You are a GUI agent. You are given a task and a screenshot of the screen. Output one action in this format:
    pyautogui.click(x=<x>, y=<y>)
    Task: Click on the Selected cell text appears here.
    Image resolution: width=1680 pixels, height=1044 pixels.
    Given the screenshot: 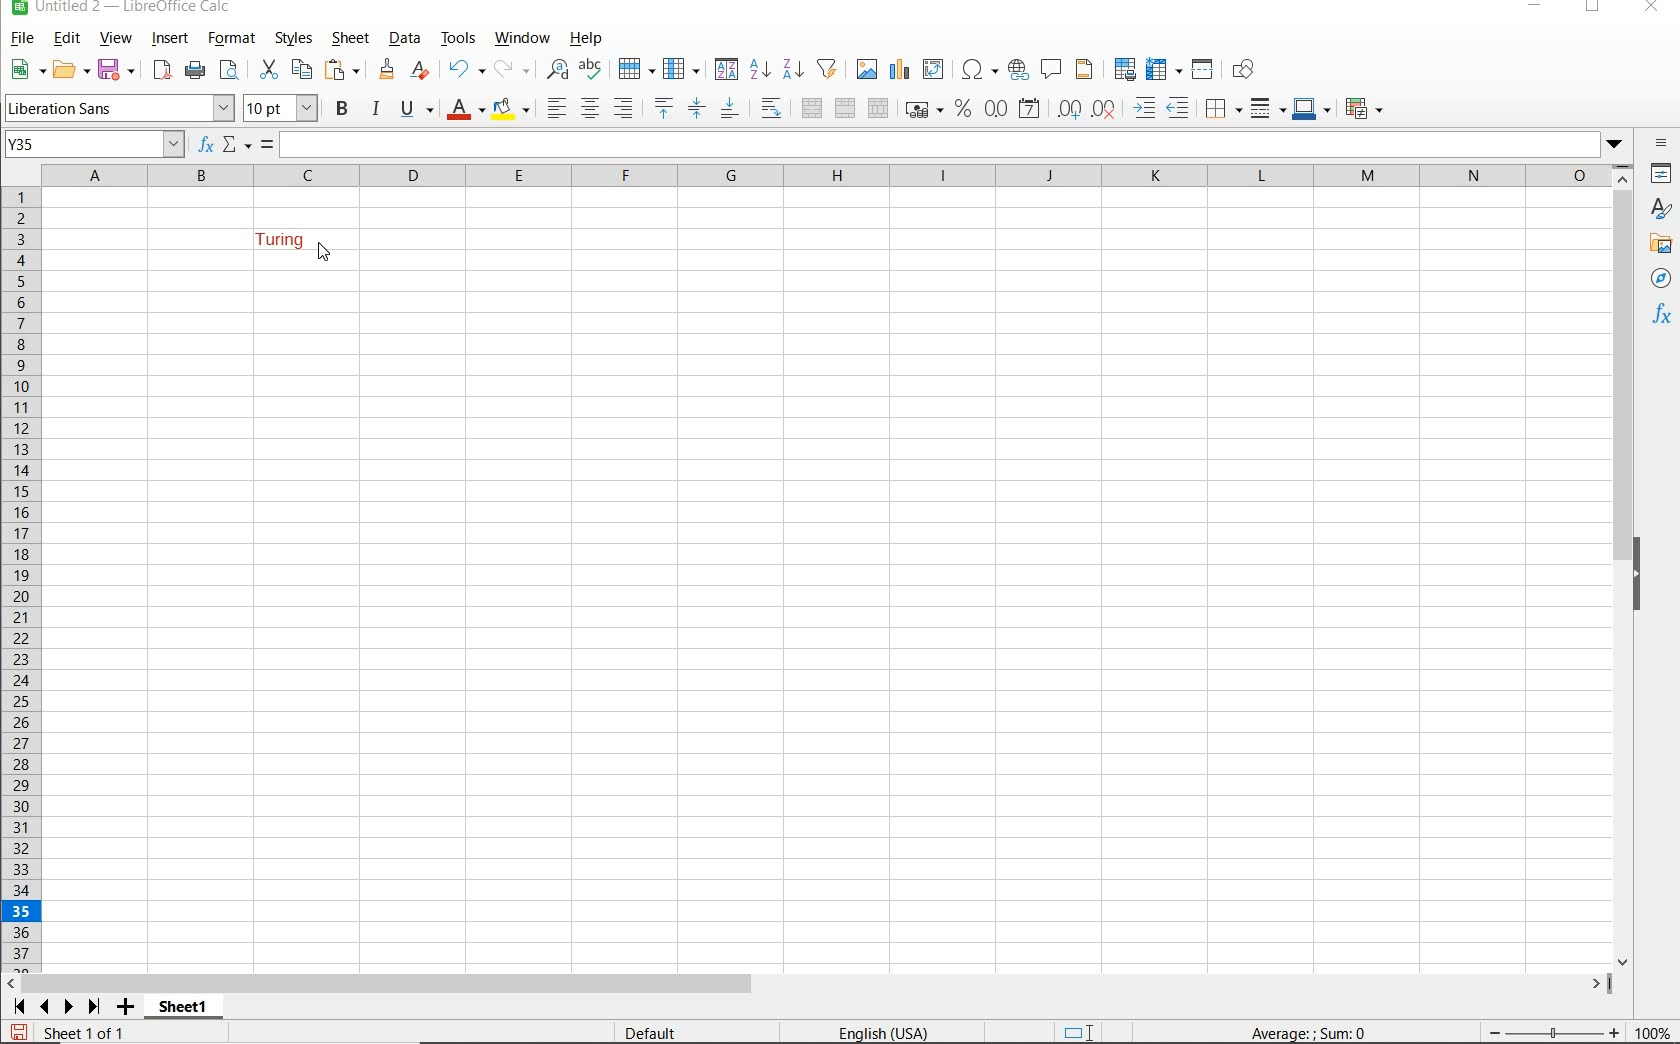 What is the action you would take?
    pyautogui.click(x=941, y=144)
    